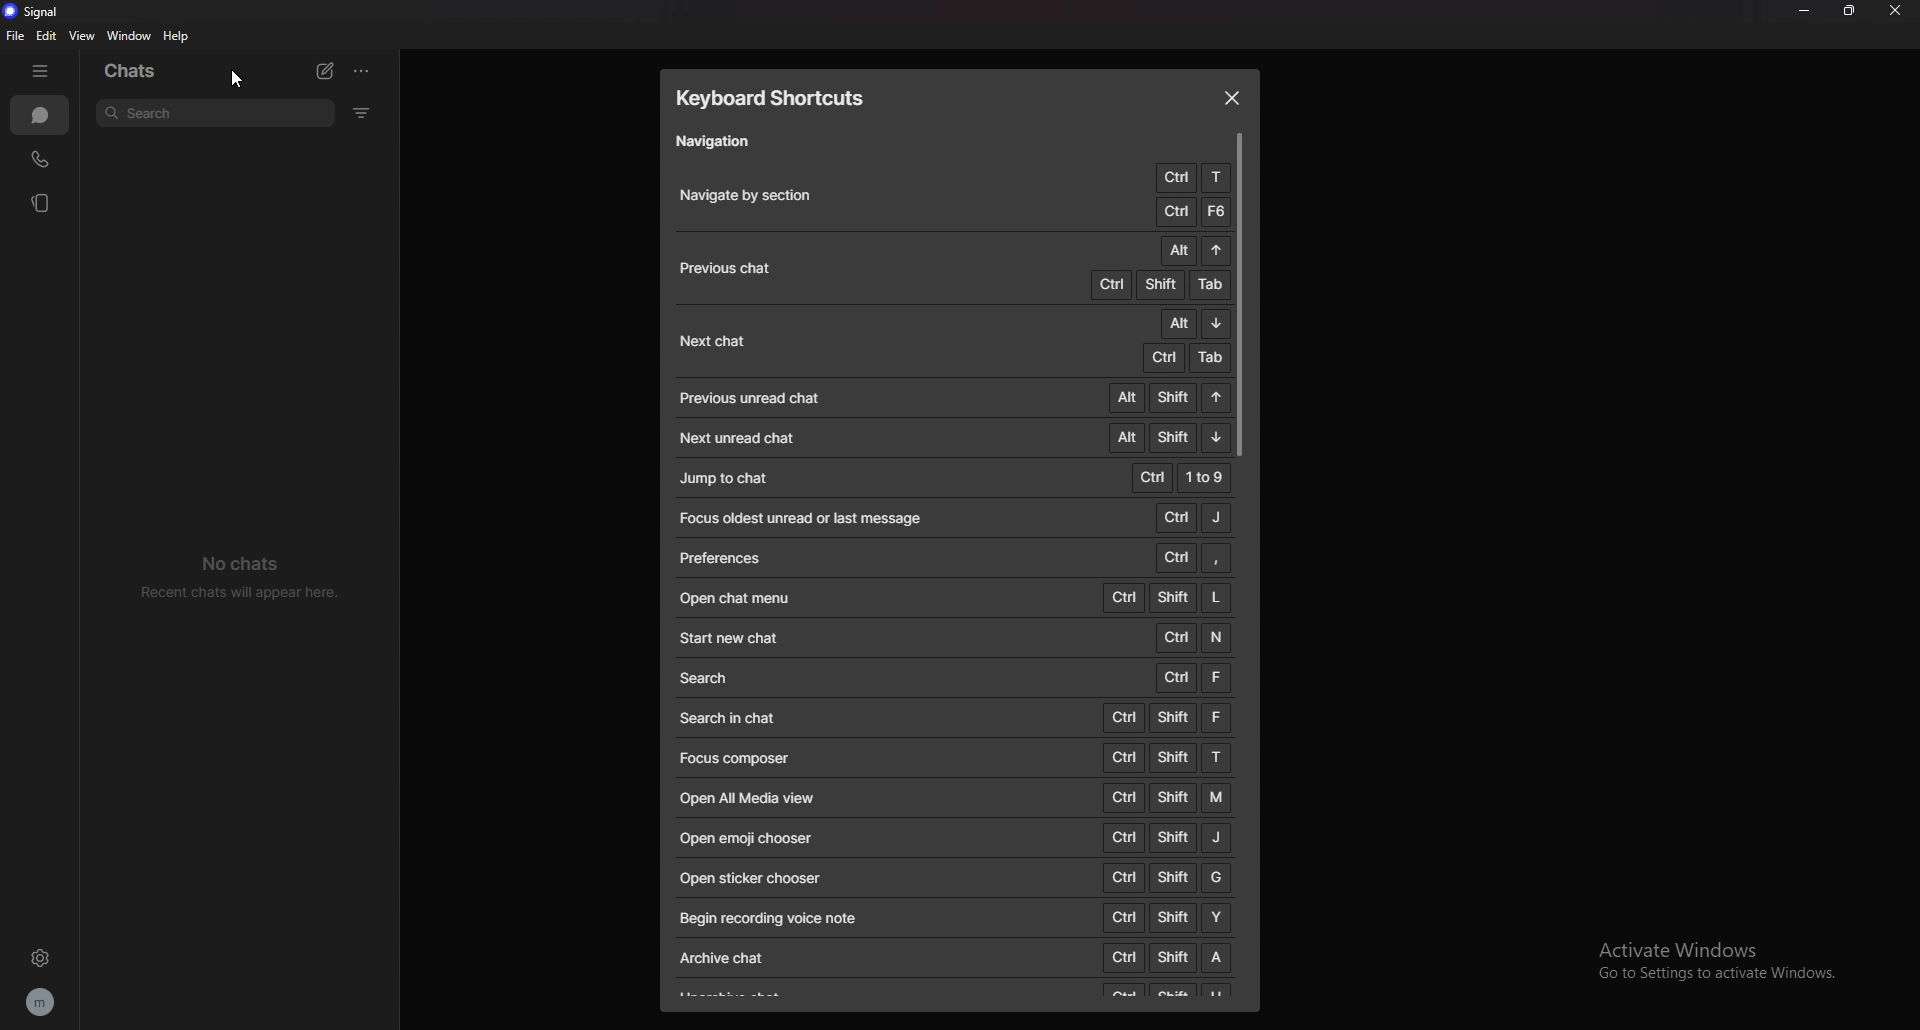 The width and height of the screenshot is (1920, 1030). Describe the element at coordinates (1167, 958) in the screenshot. I see `CTRL + SHIFT + A` at that location.